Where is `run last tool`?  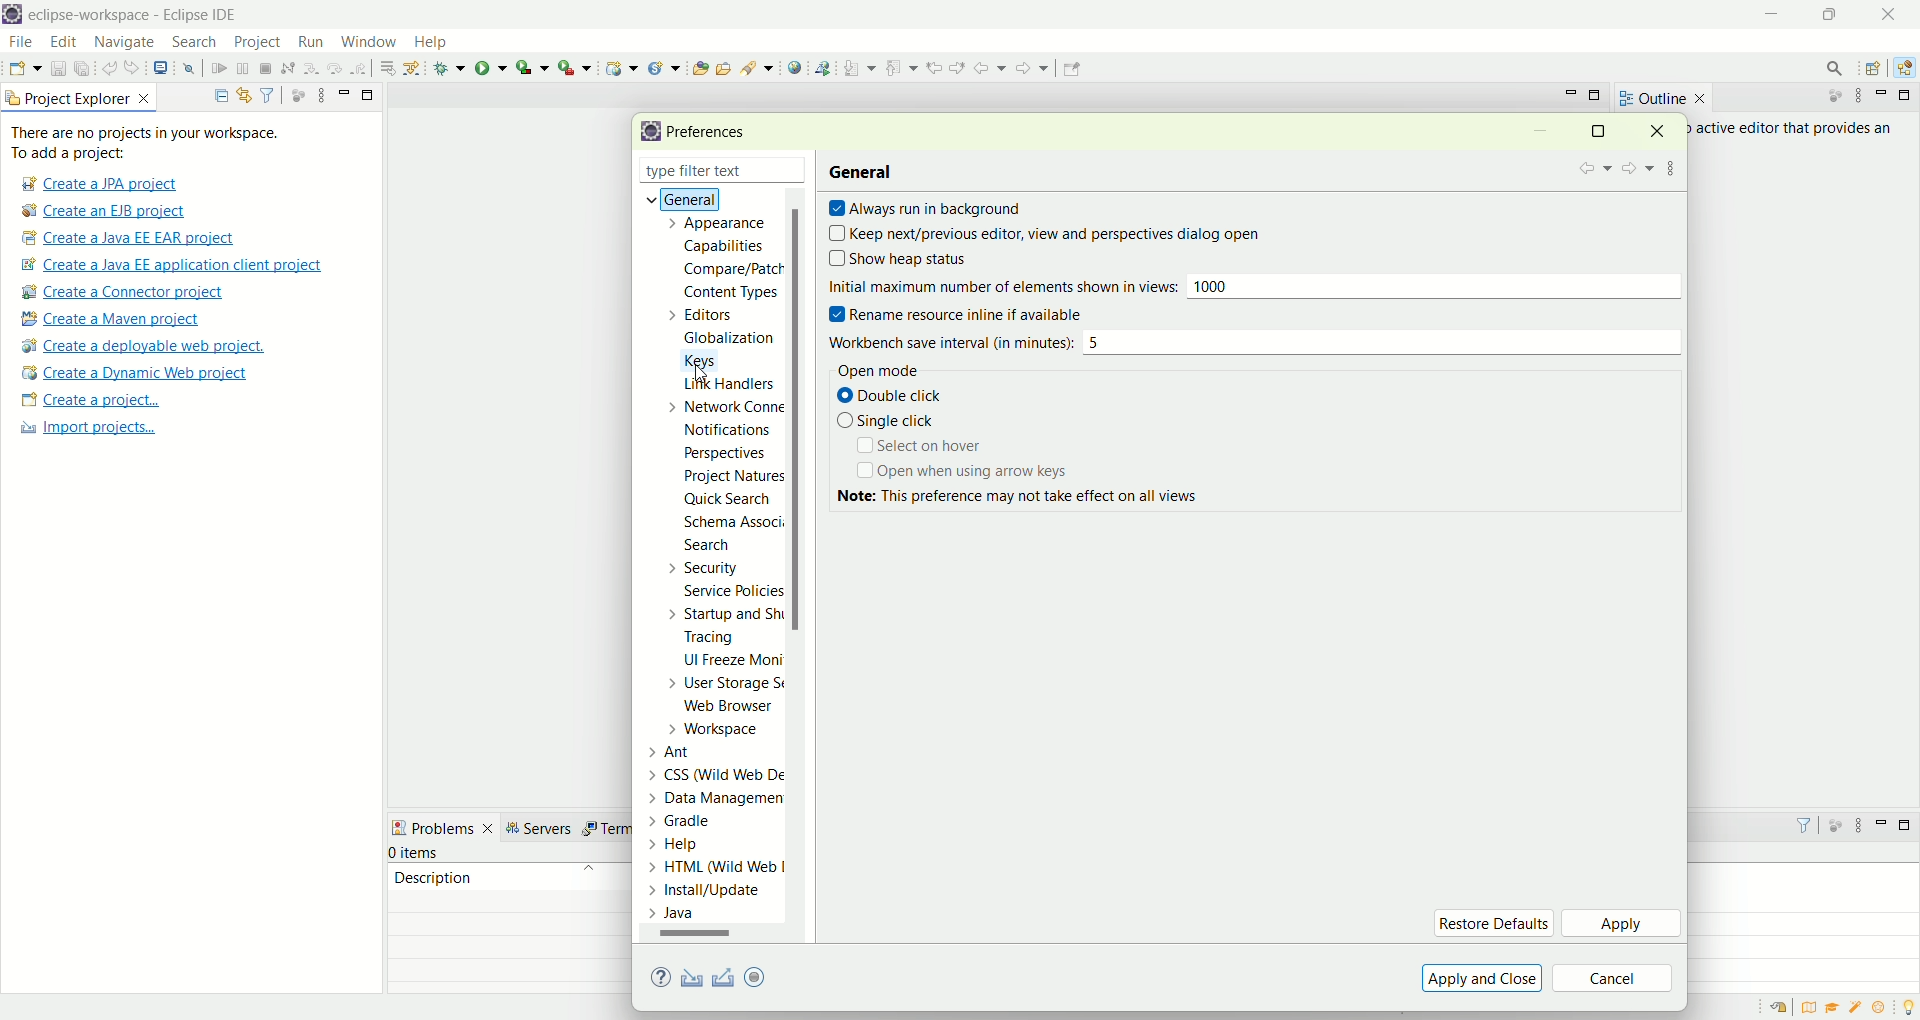 run last tool is located at coordinates (577, 67).